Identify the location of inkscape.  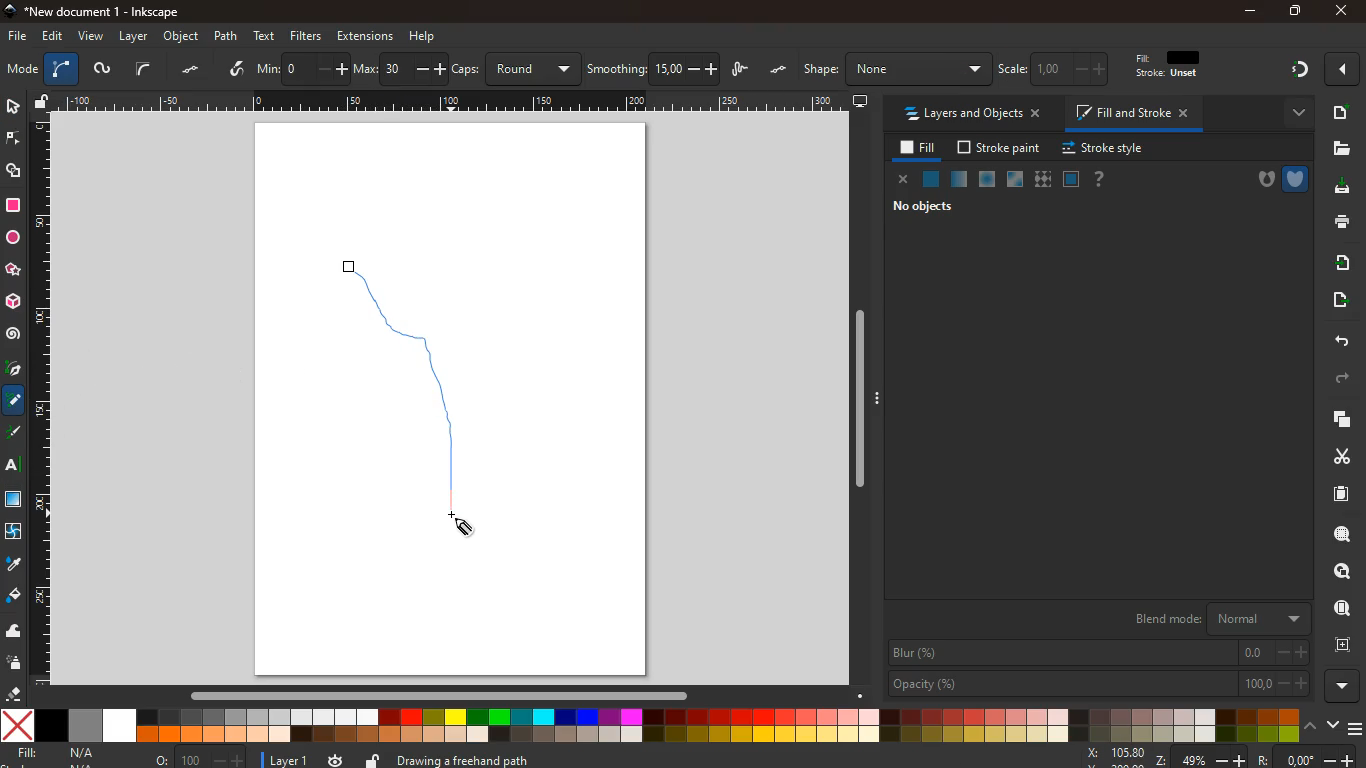
(99, 10).